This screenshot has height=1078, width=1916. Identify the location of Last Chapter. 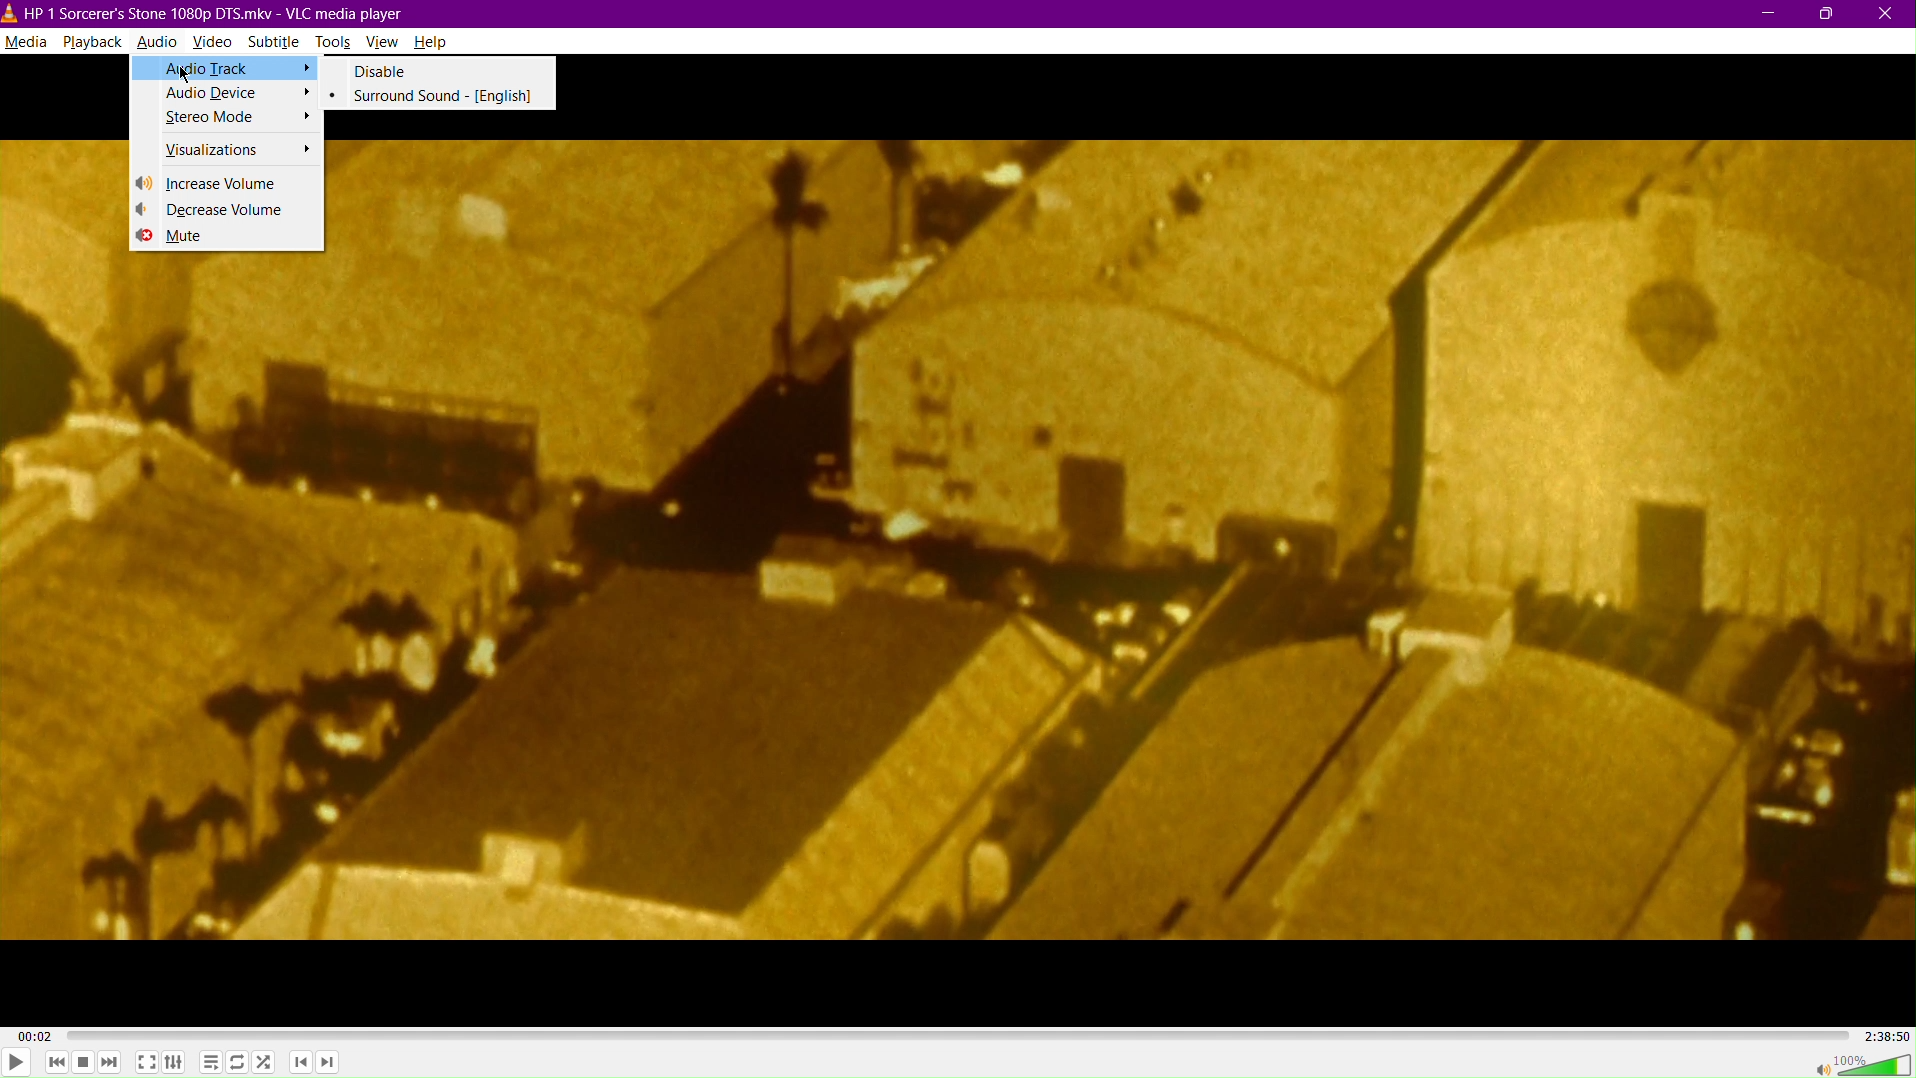
(302, 1065).